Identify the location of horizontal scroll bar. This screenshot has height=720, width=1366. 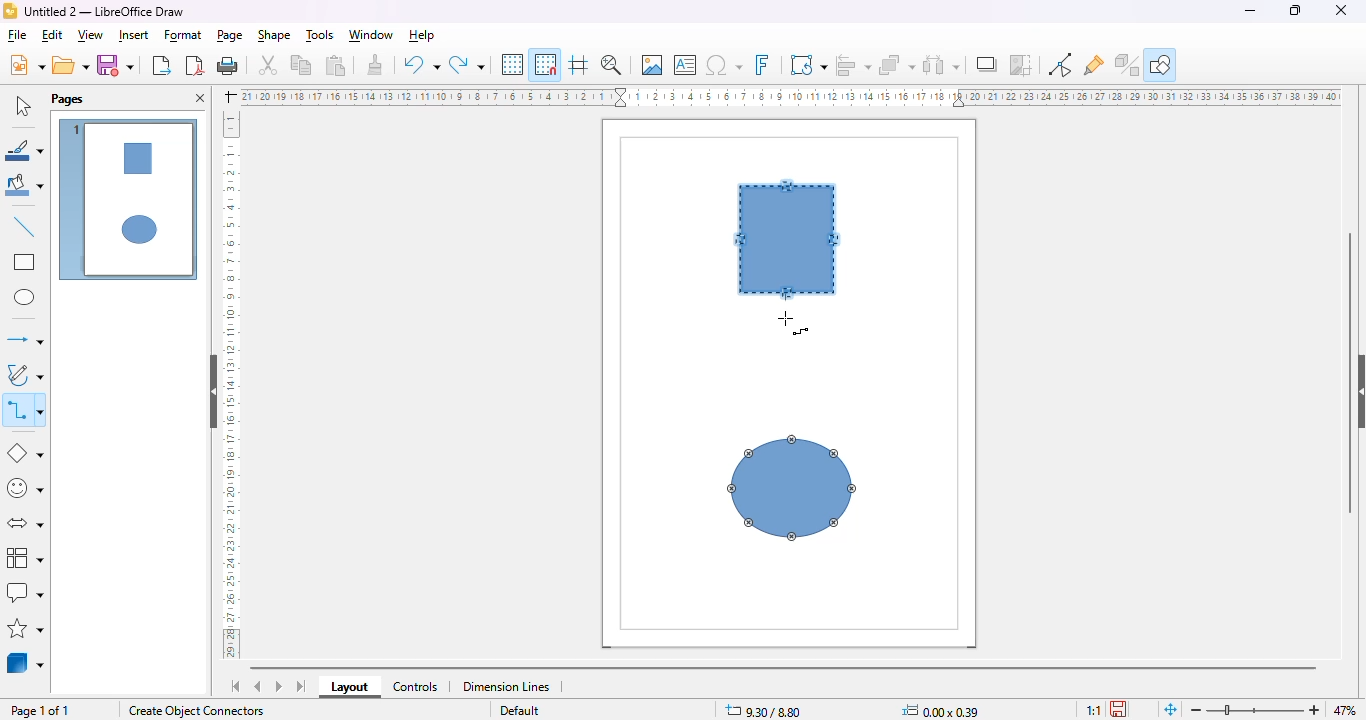
(787, 665).